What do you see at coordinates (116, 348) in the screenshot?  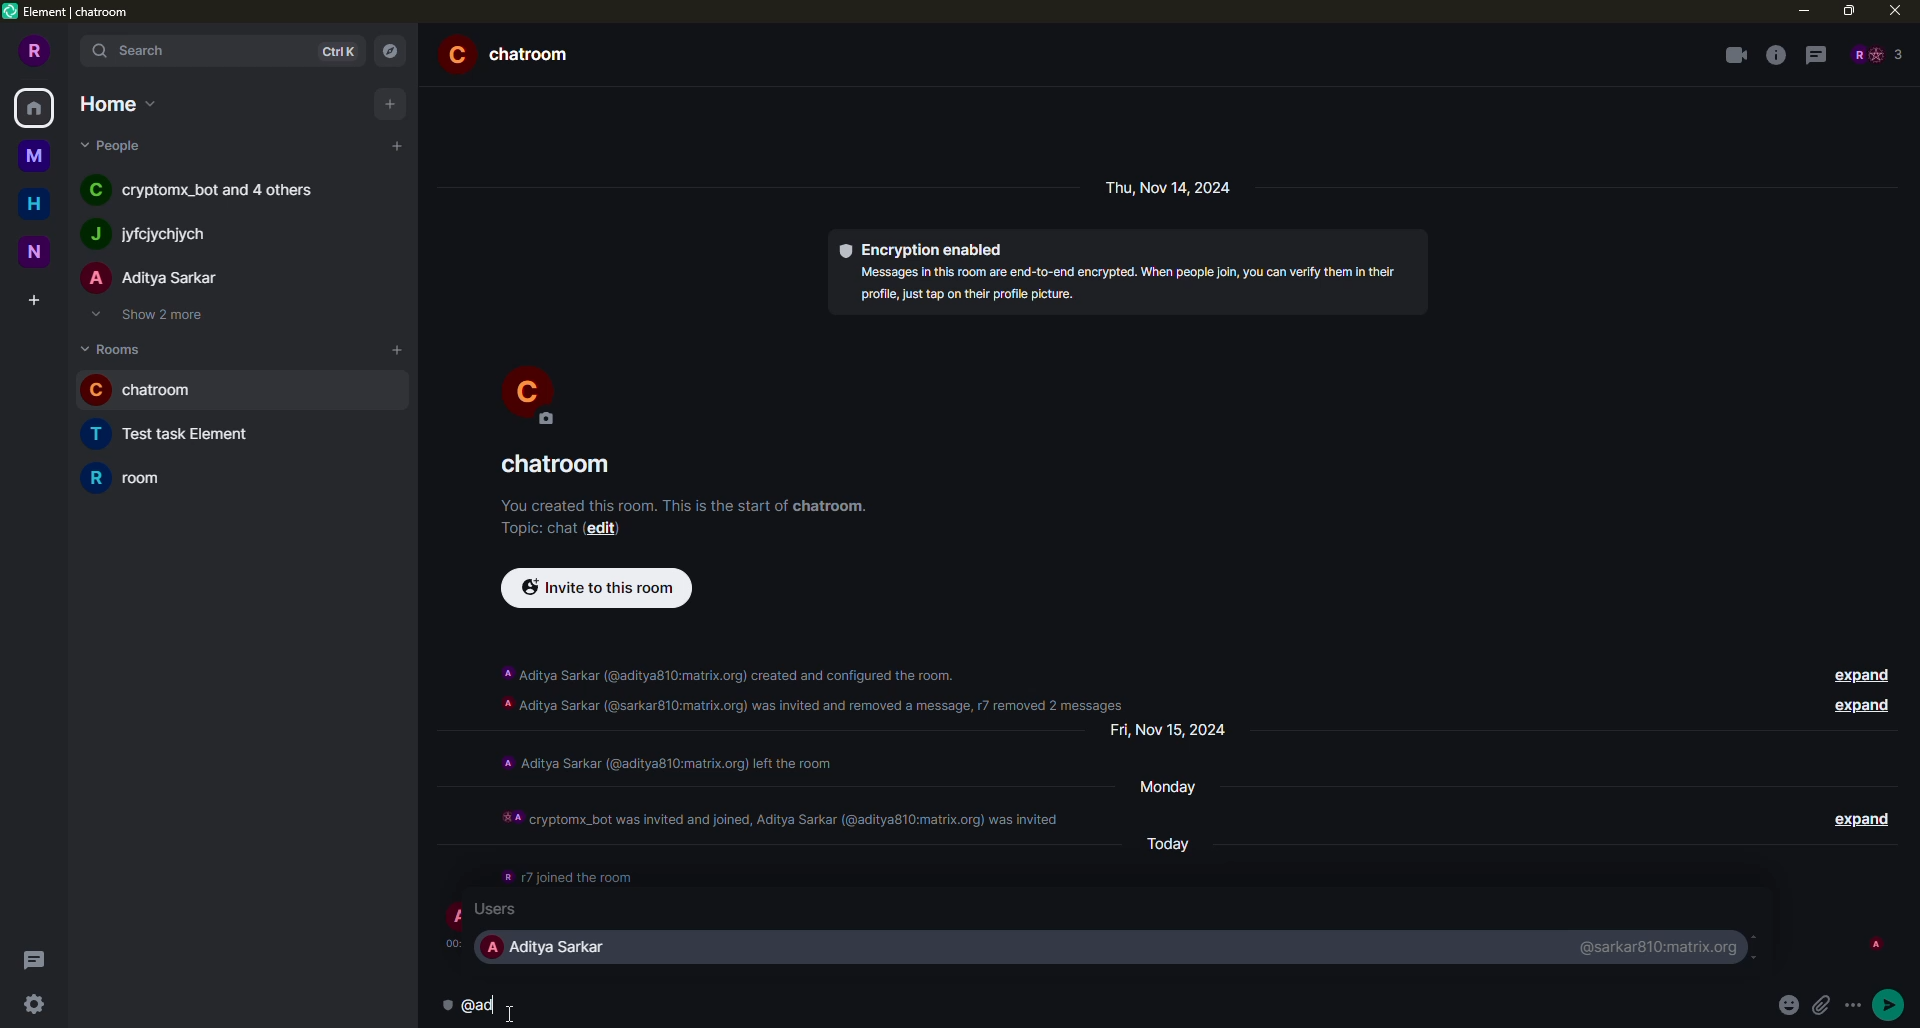 I see `rooms` at bounding box center [116, 348].